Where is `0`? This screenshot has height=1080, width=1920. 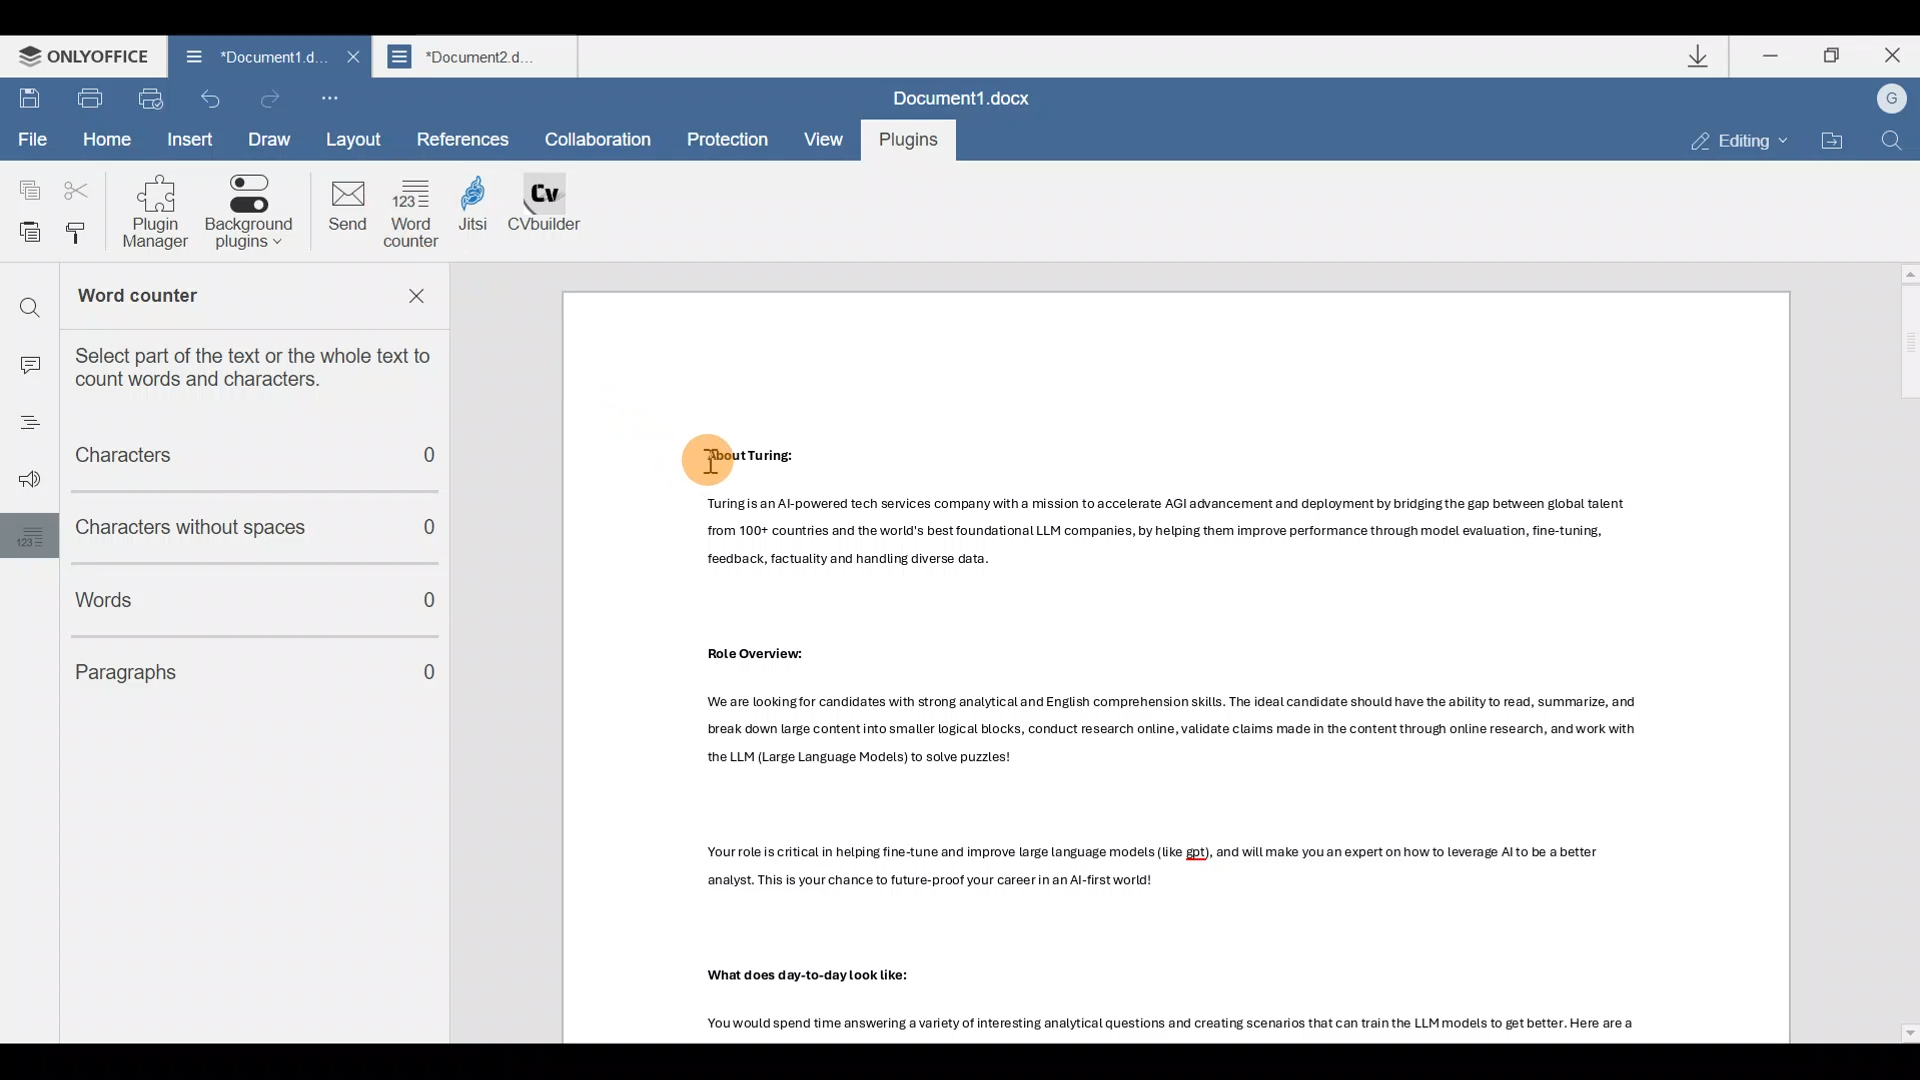 0 is located at coordinates (431, 604).